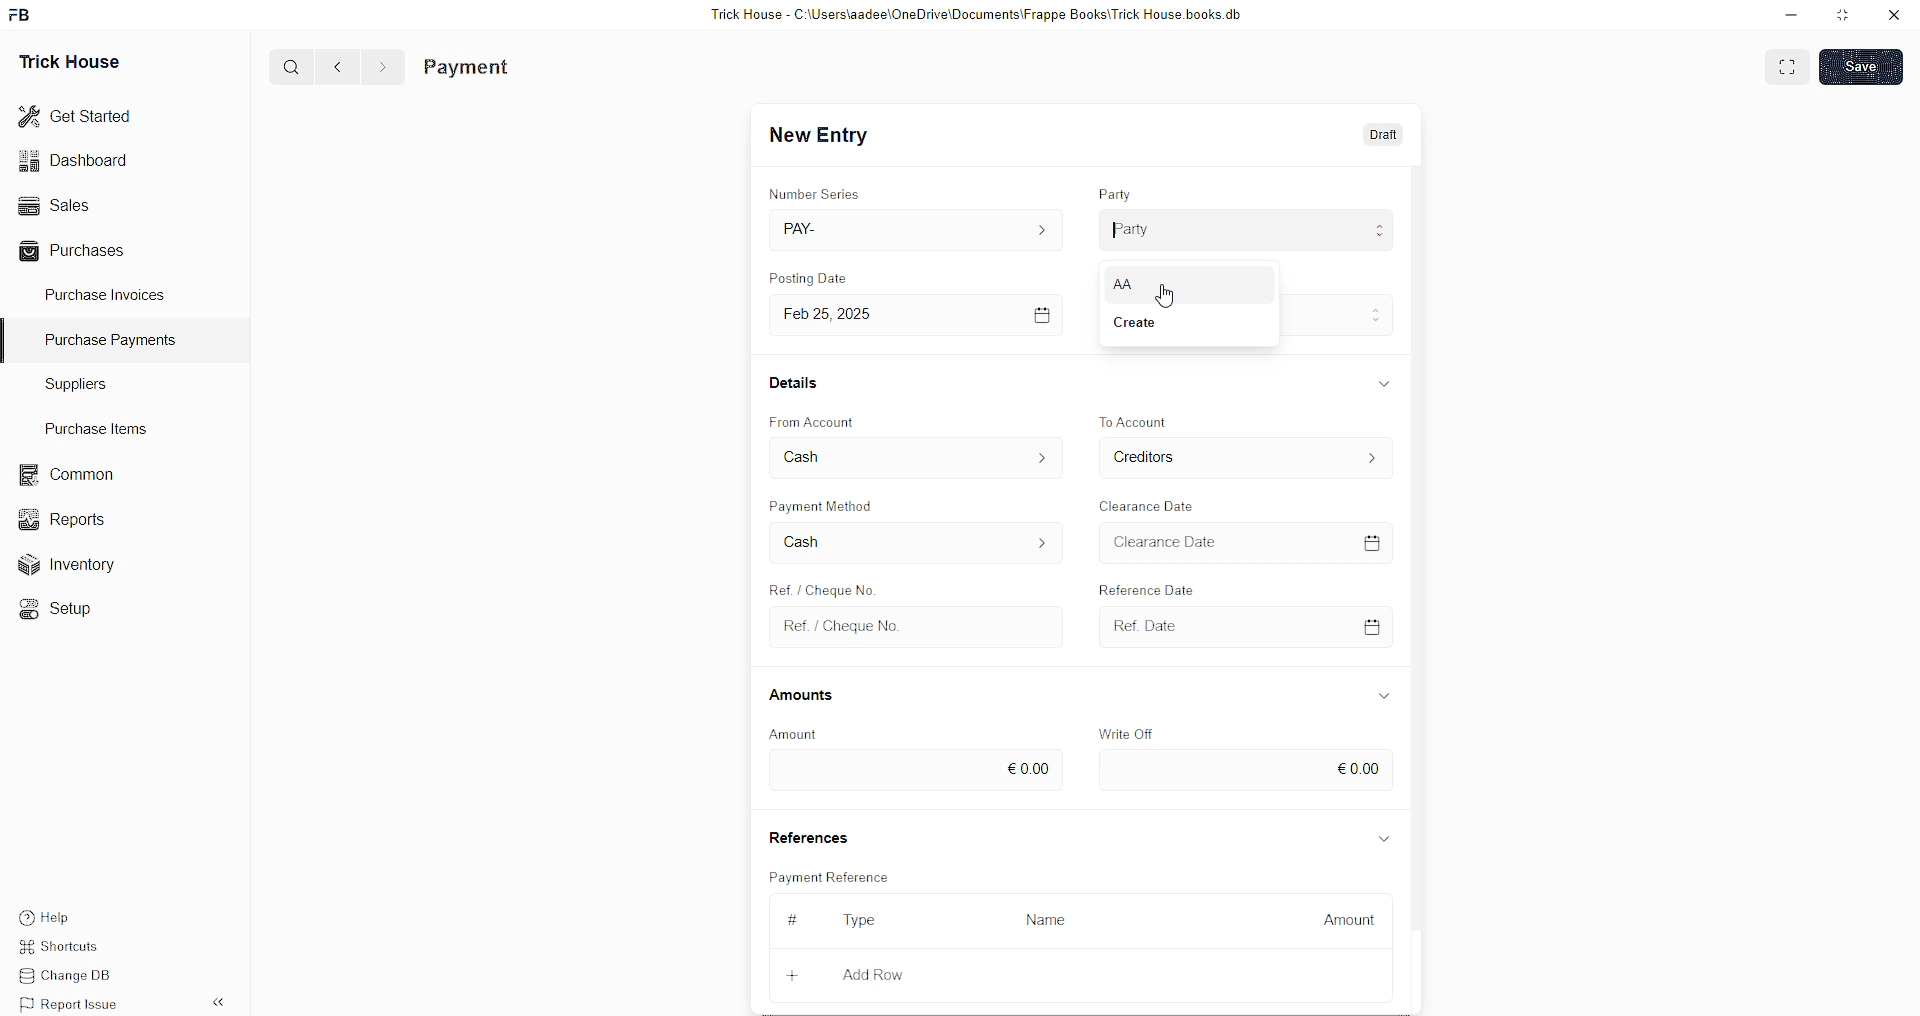  Describe the element at coordinates (1866, 65) in the screenshot. I see `SAVE` at that location.